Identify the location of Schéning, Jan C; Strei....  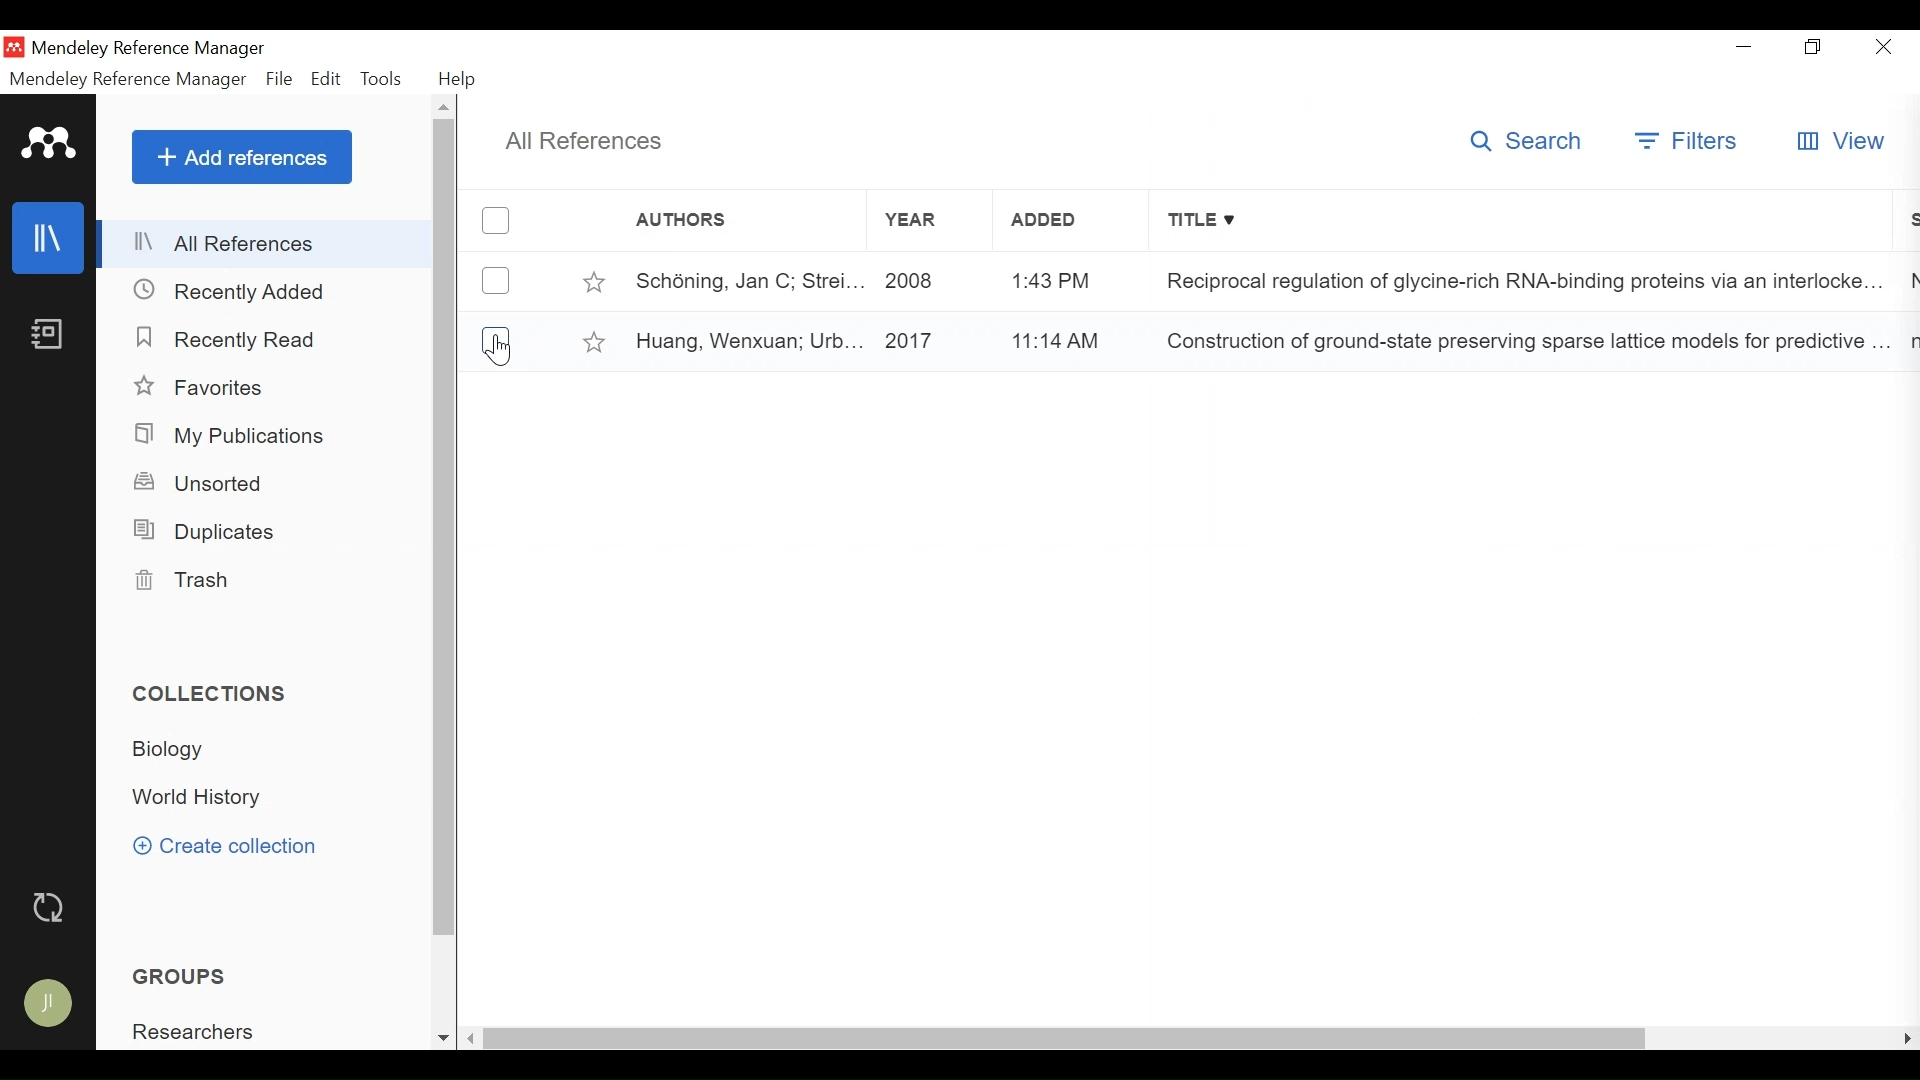
(745, 279).